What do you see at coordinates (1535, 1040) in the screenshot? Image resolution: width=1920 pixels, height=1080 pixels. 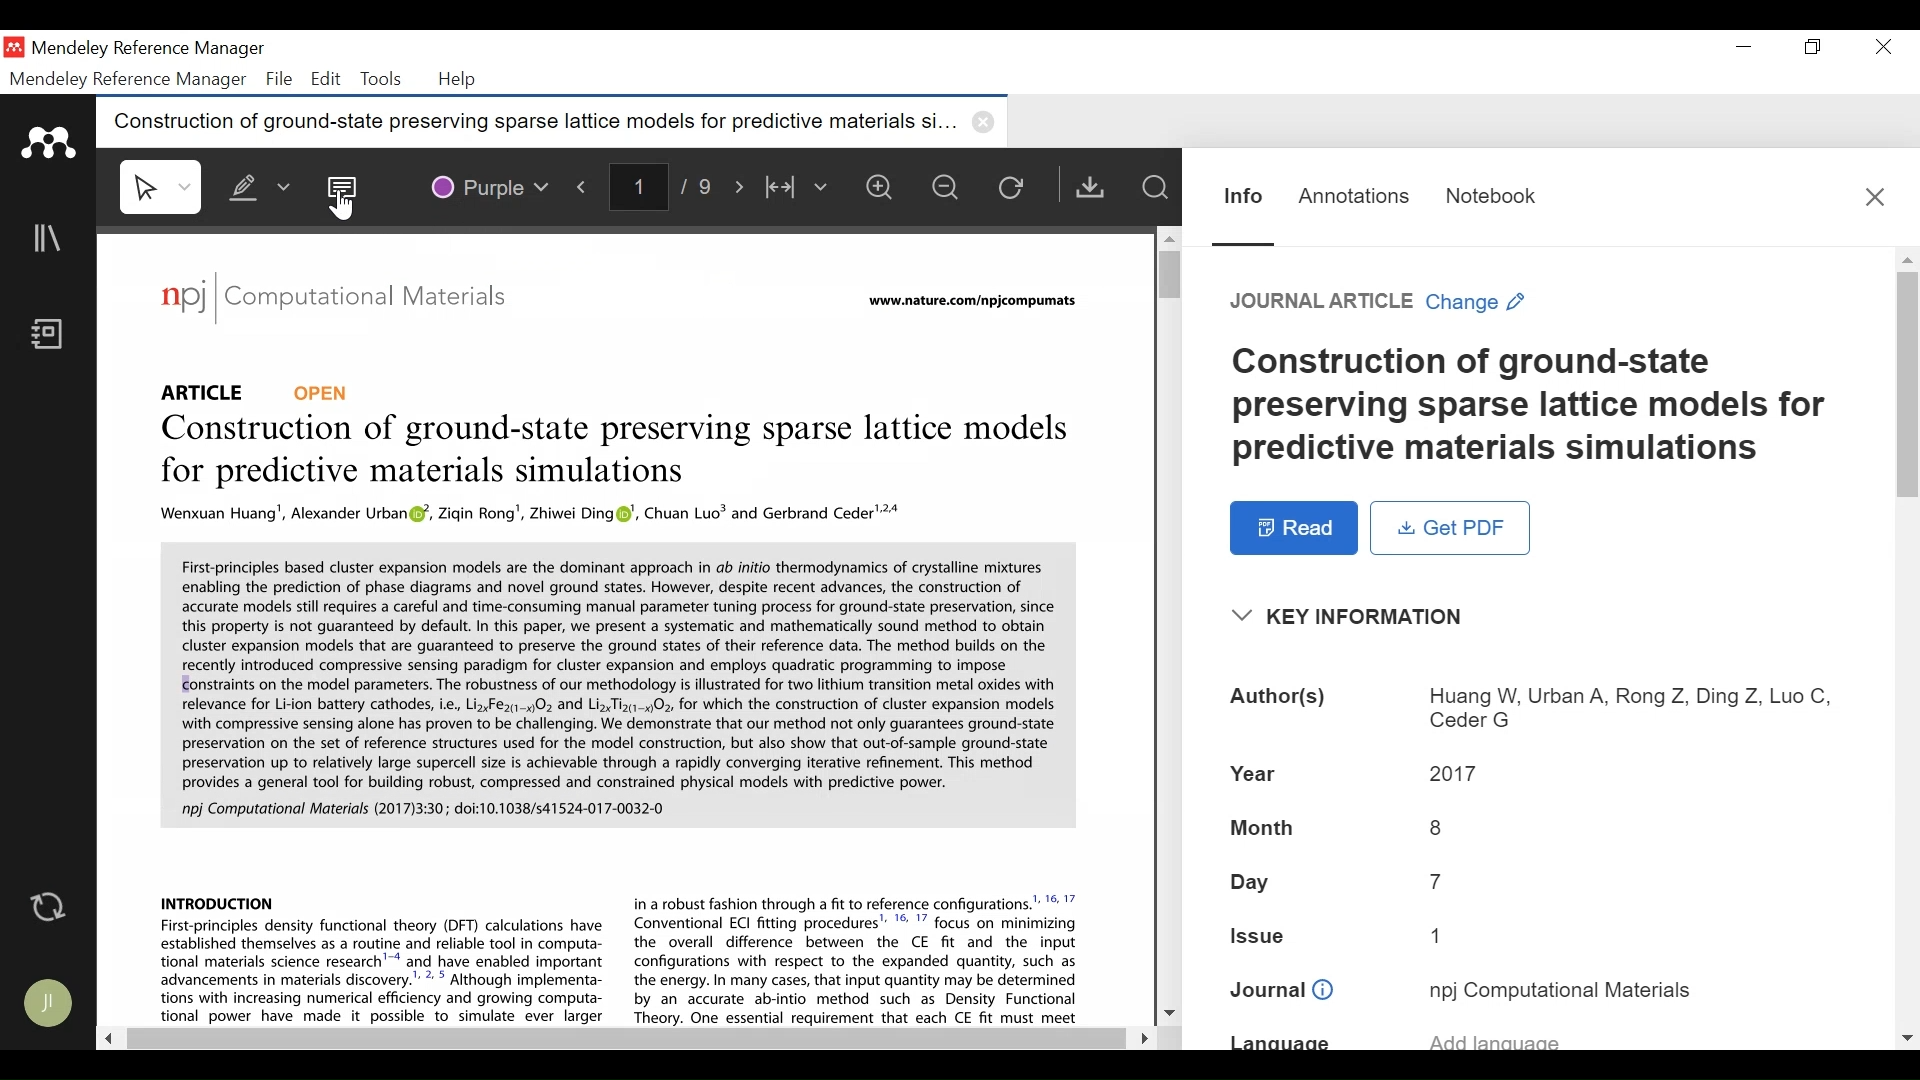 I see `Language` at bounding box center [1535, 1040].